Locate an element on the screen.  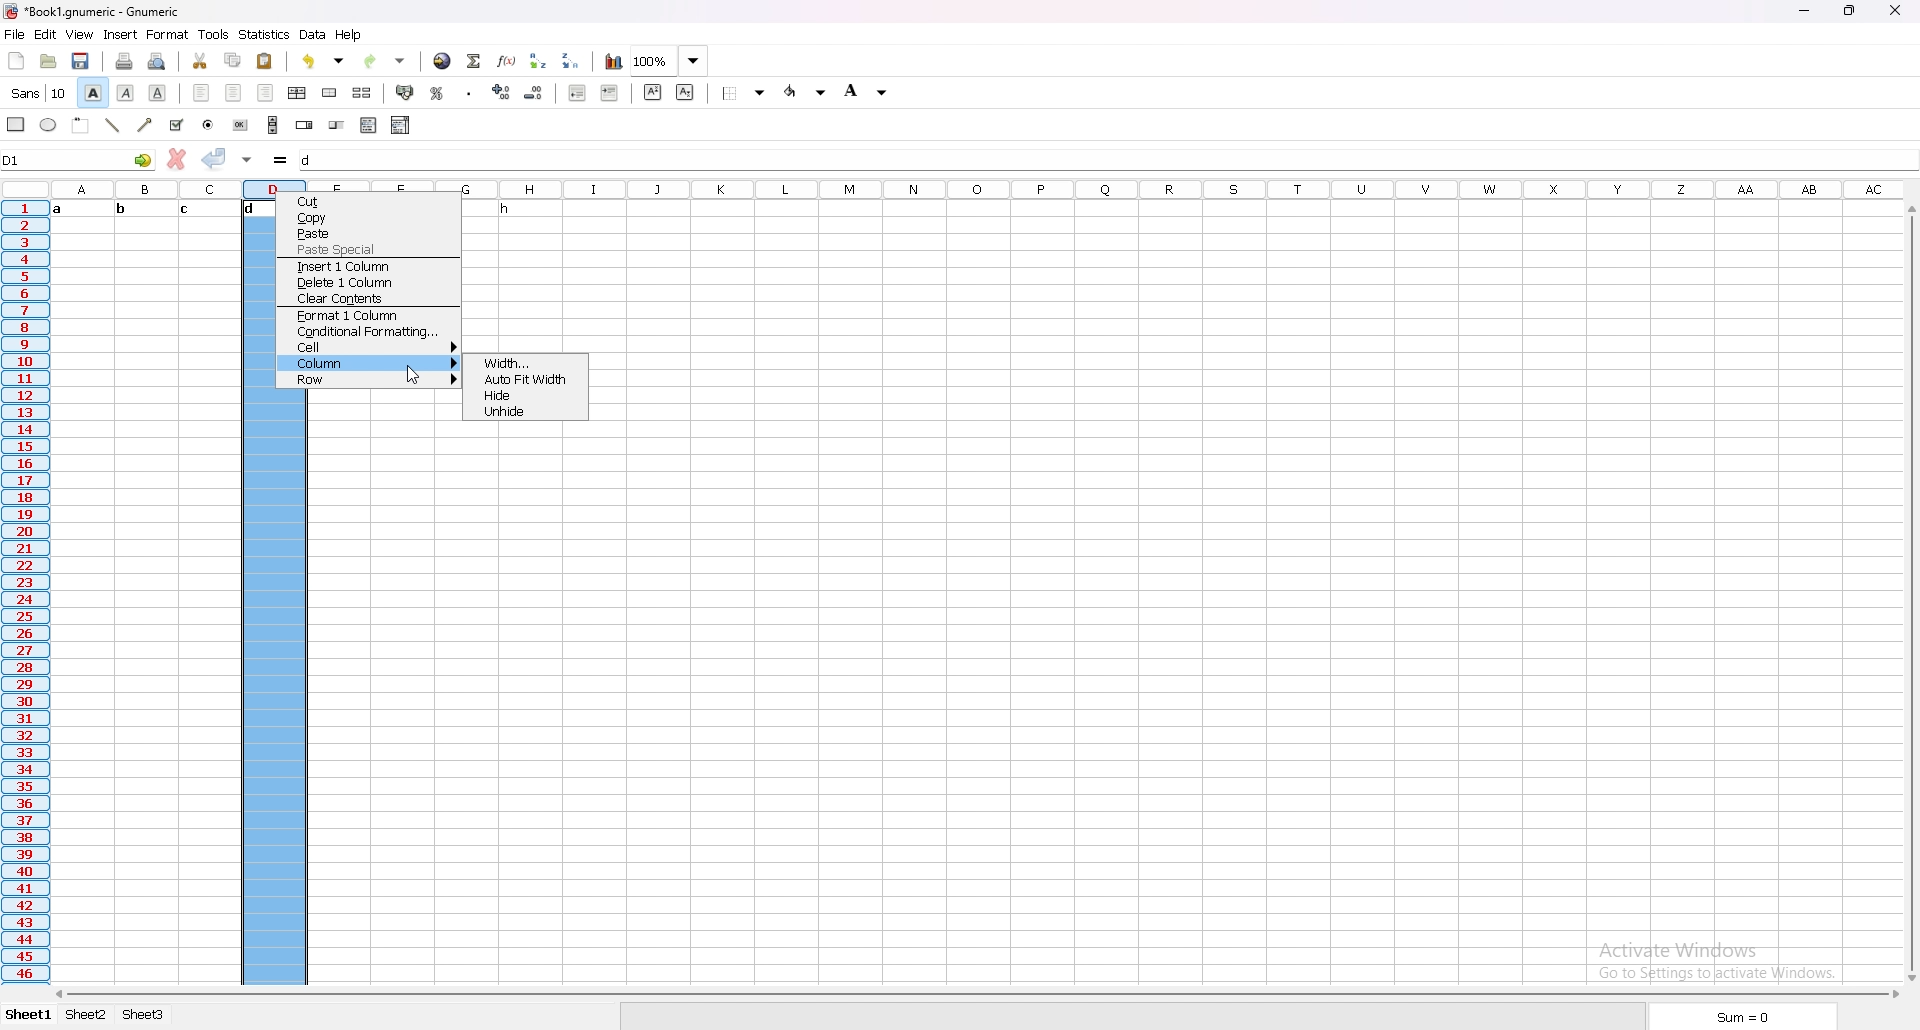
cut is located at coordinates (366, 202).